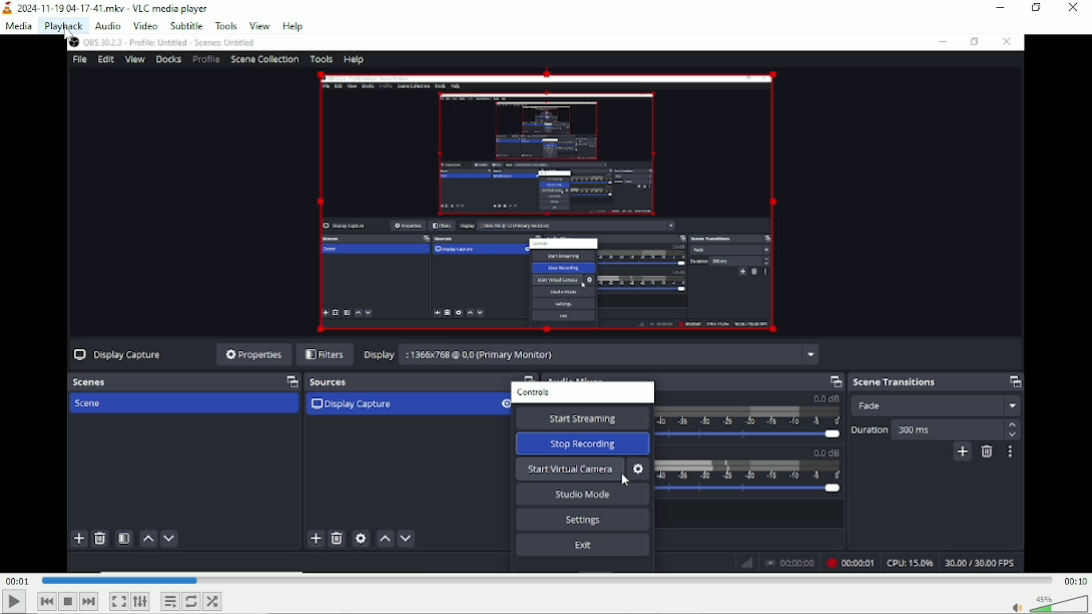 This screenshot has width=1092, height=614. Describe the element at coordinates (64, 26) in the screenshot. I see `Playback` at that location.